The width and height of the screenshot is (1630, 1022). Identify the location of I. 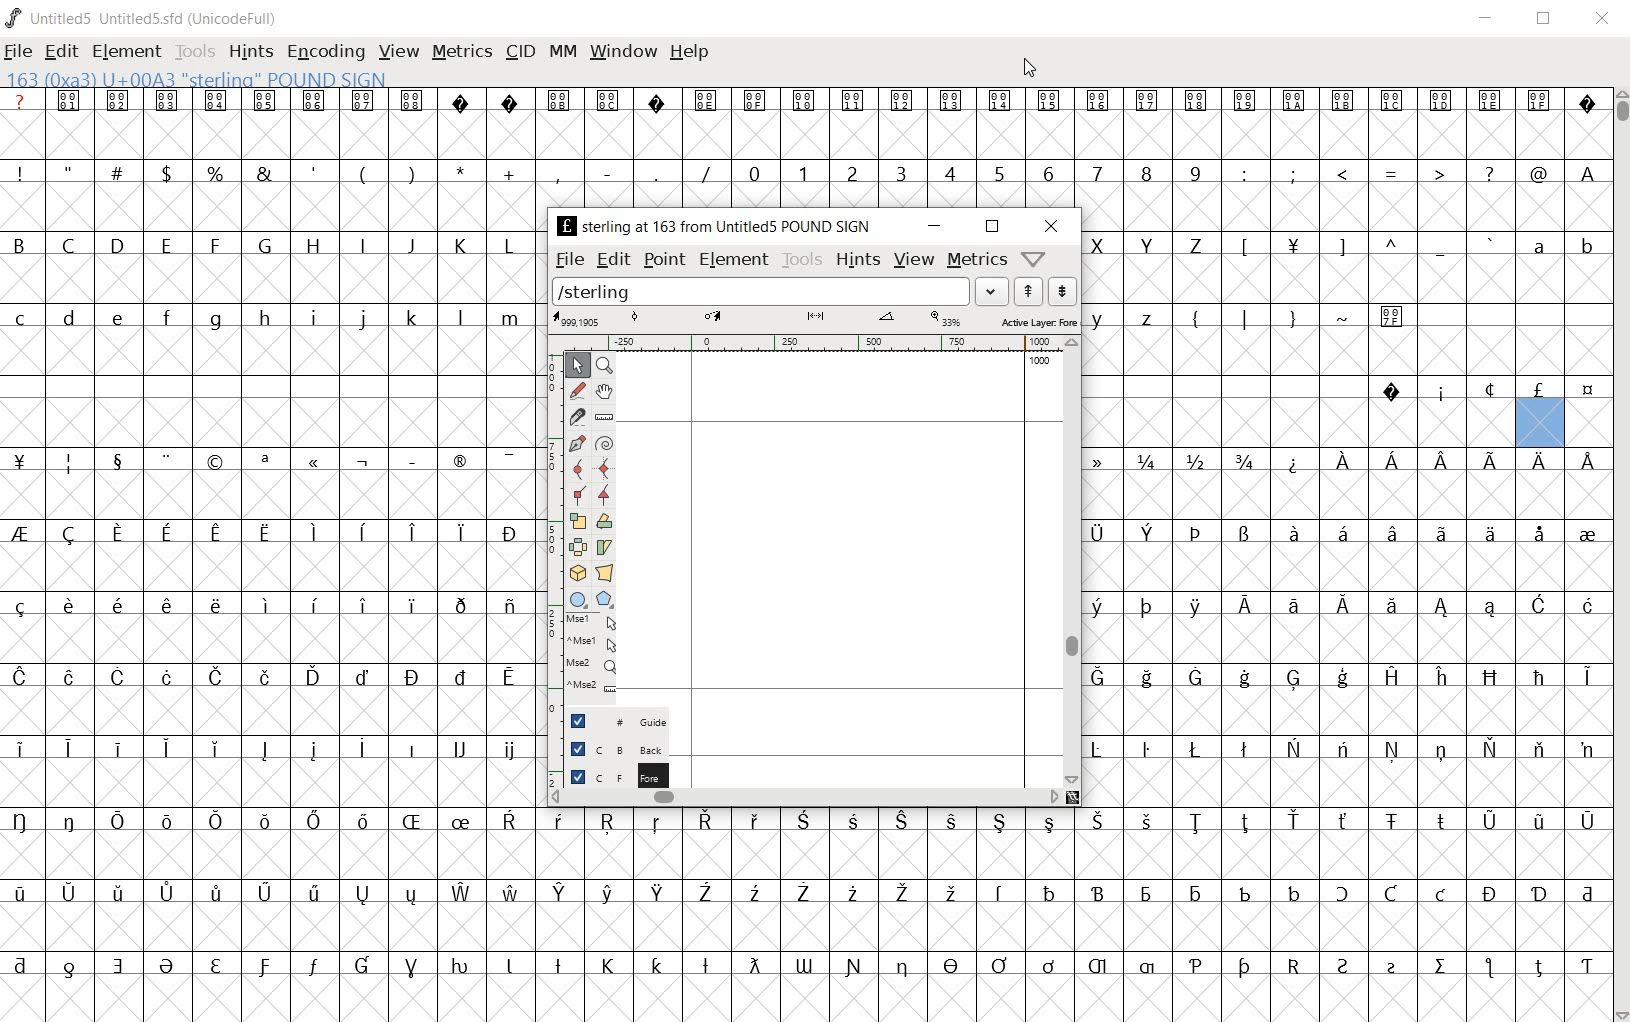
(363, 246).